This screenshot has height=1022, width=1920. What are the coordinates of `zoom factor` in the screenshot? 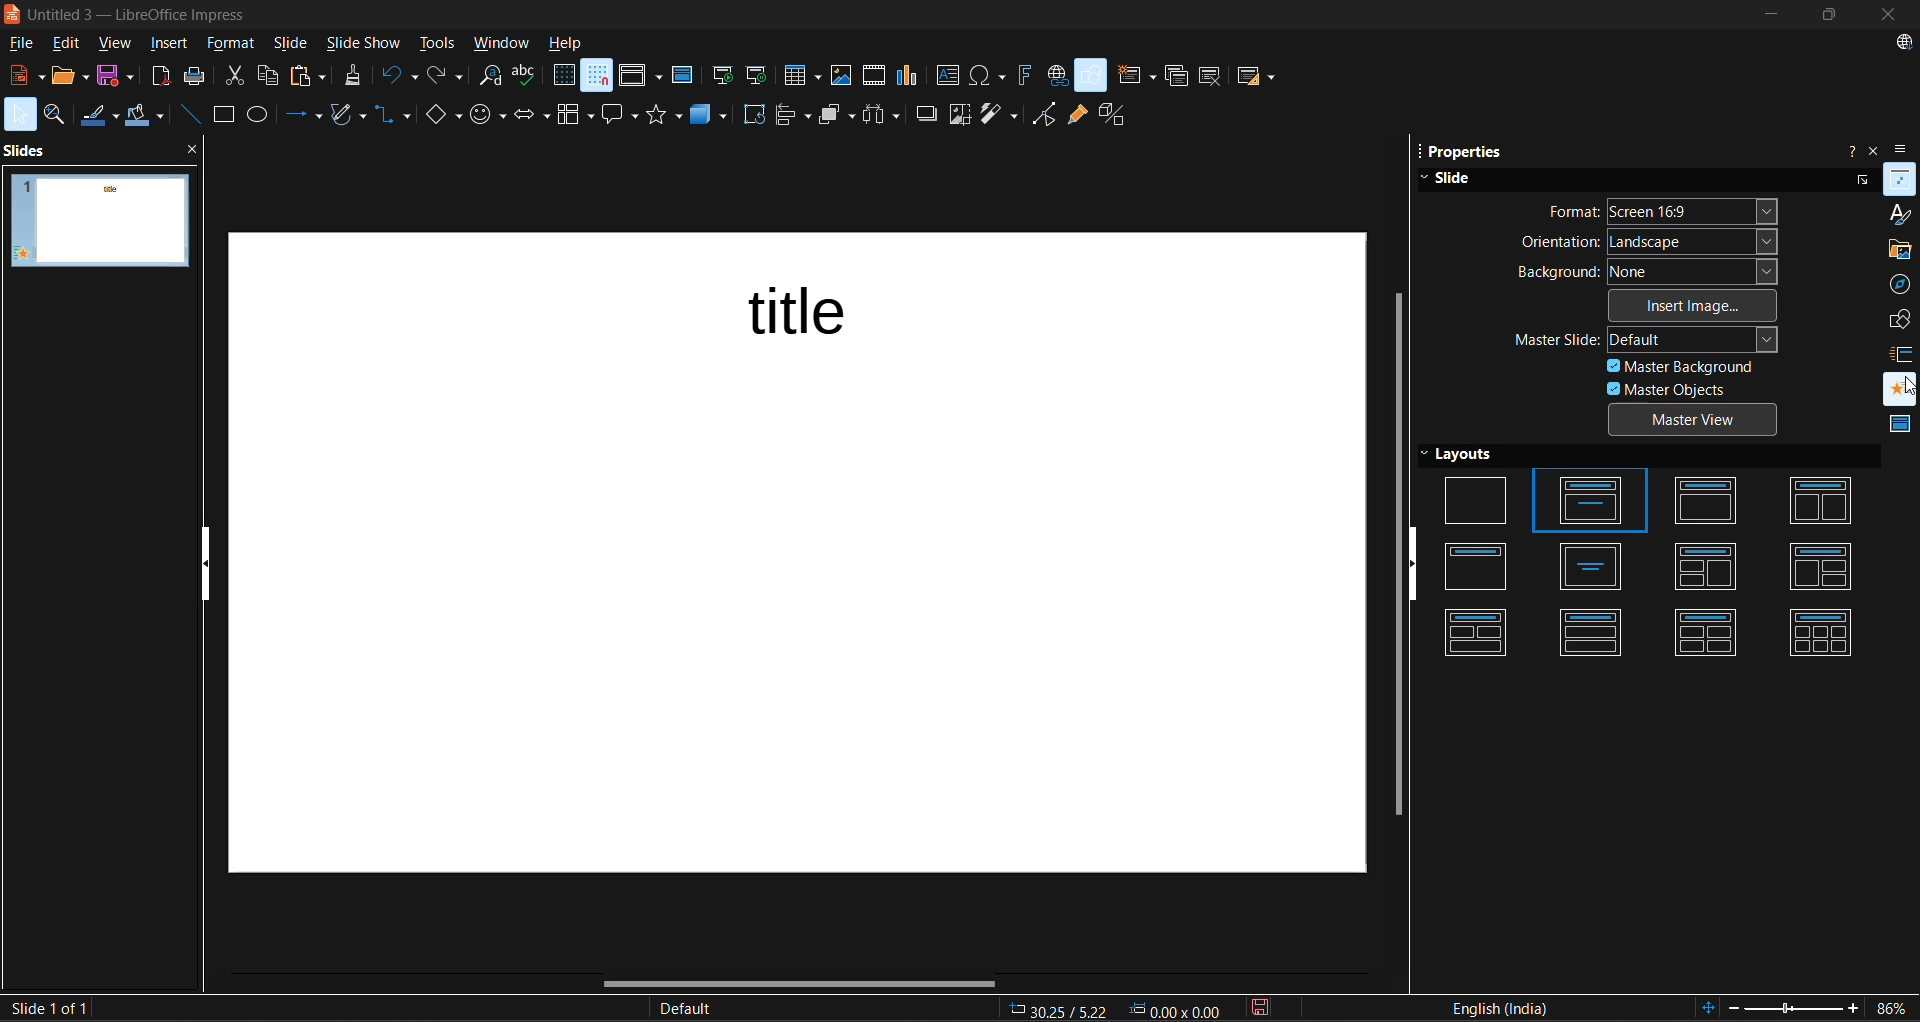 It's located at (1894, 1008).